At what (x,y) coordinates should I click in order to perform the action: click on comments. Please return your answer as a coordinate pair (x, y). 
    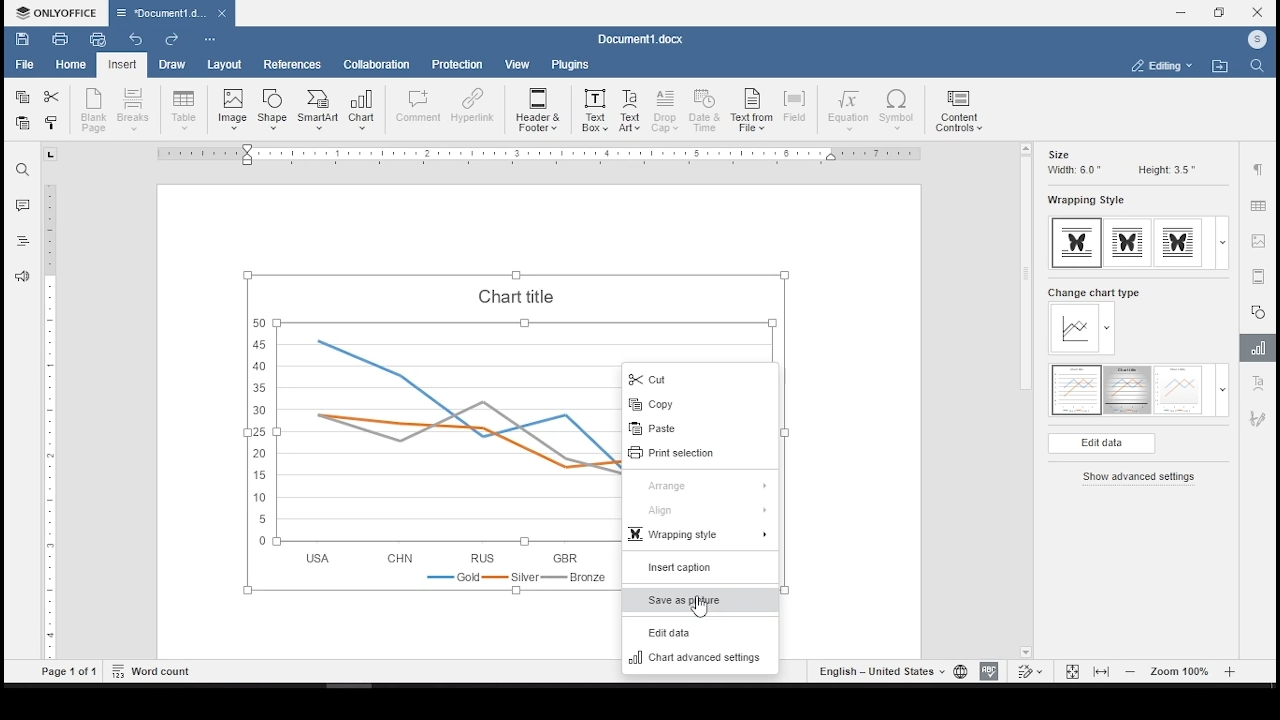
    Looking at the image, I should click on (22, 206).